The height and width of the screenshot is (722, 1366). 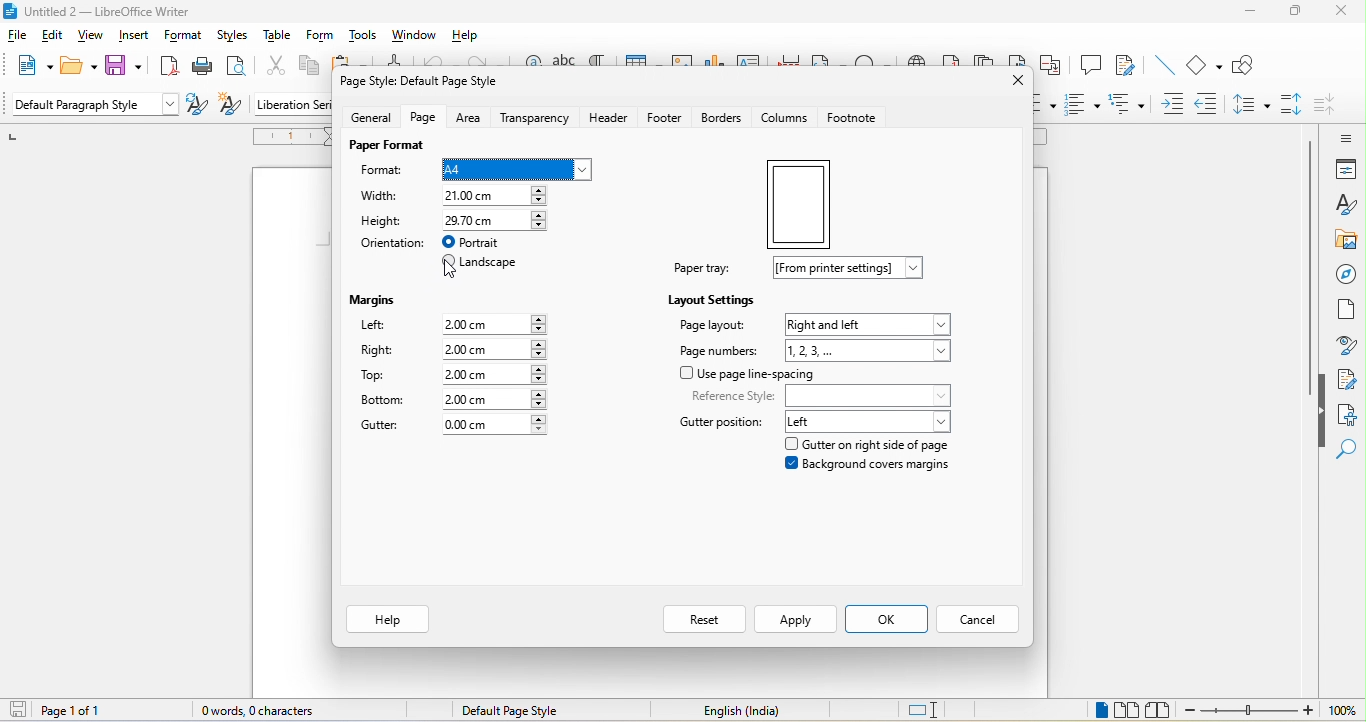 I want to click on ordered list, so click(x=1081, y=106).